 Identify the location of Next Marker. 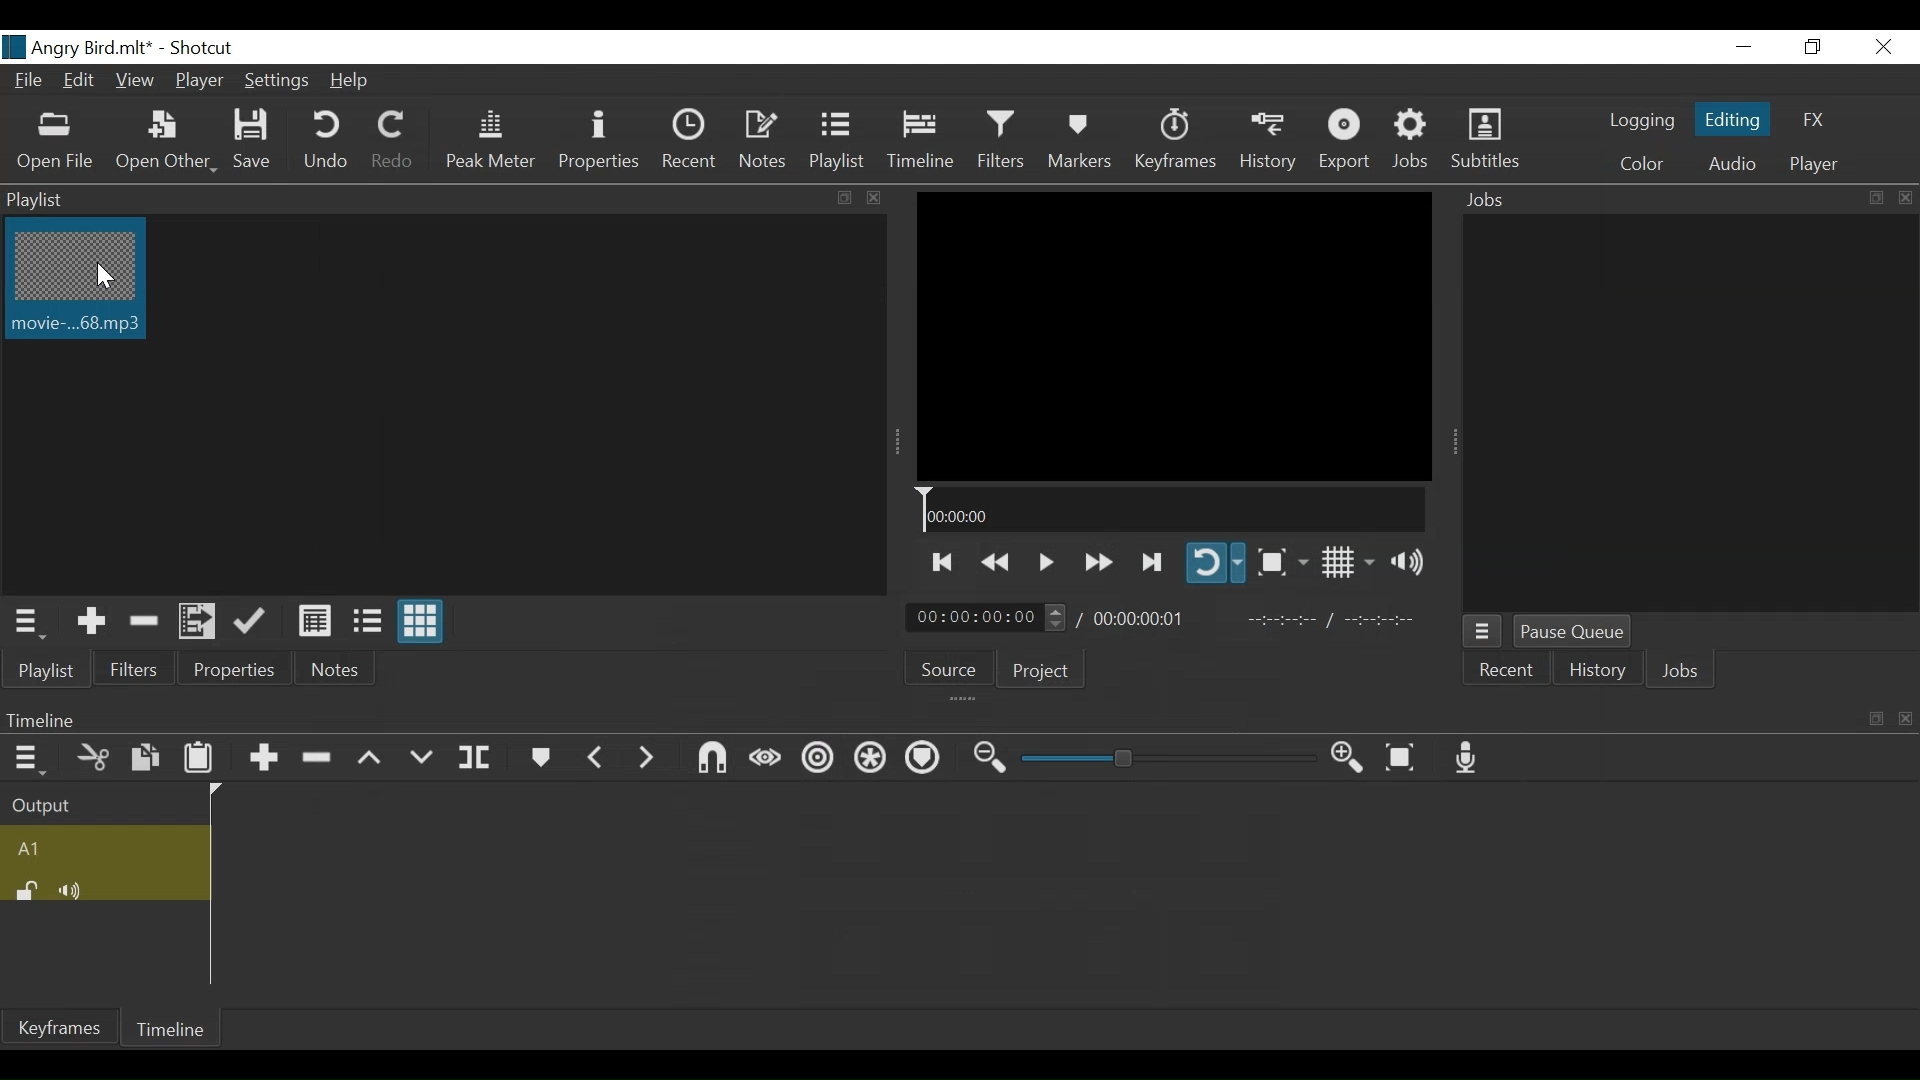
(650, 758).